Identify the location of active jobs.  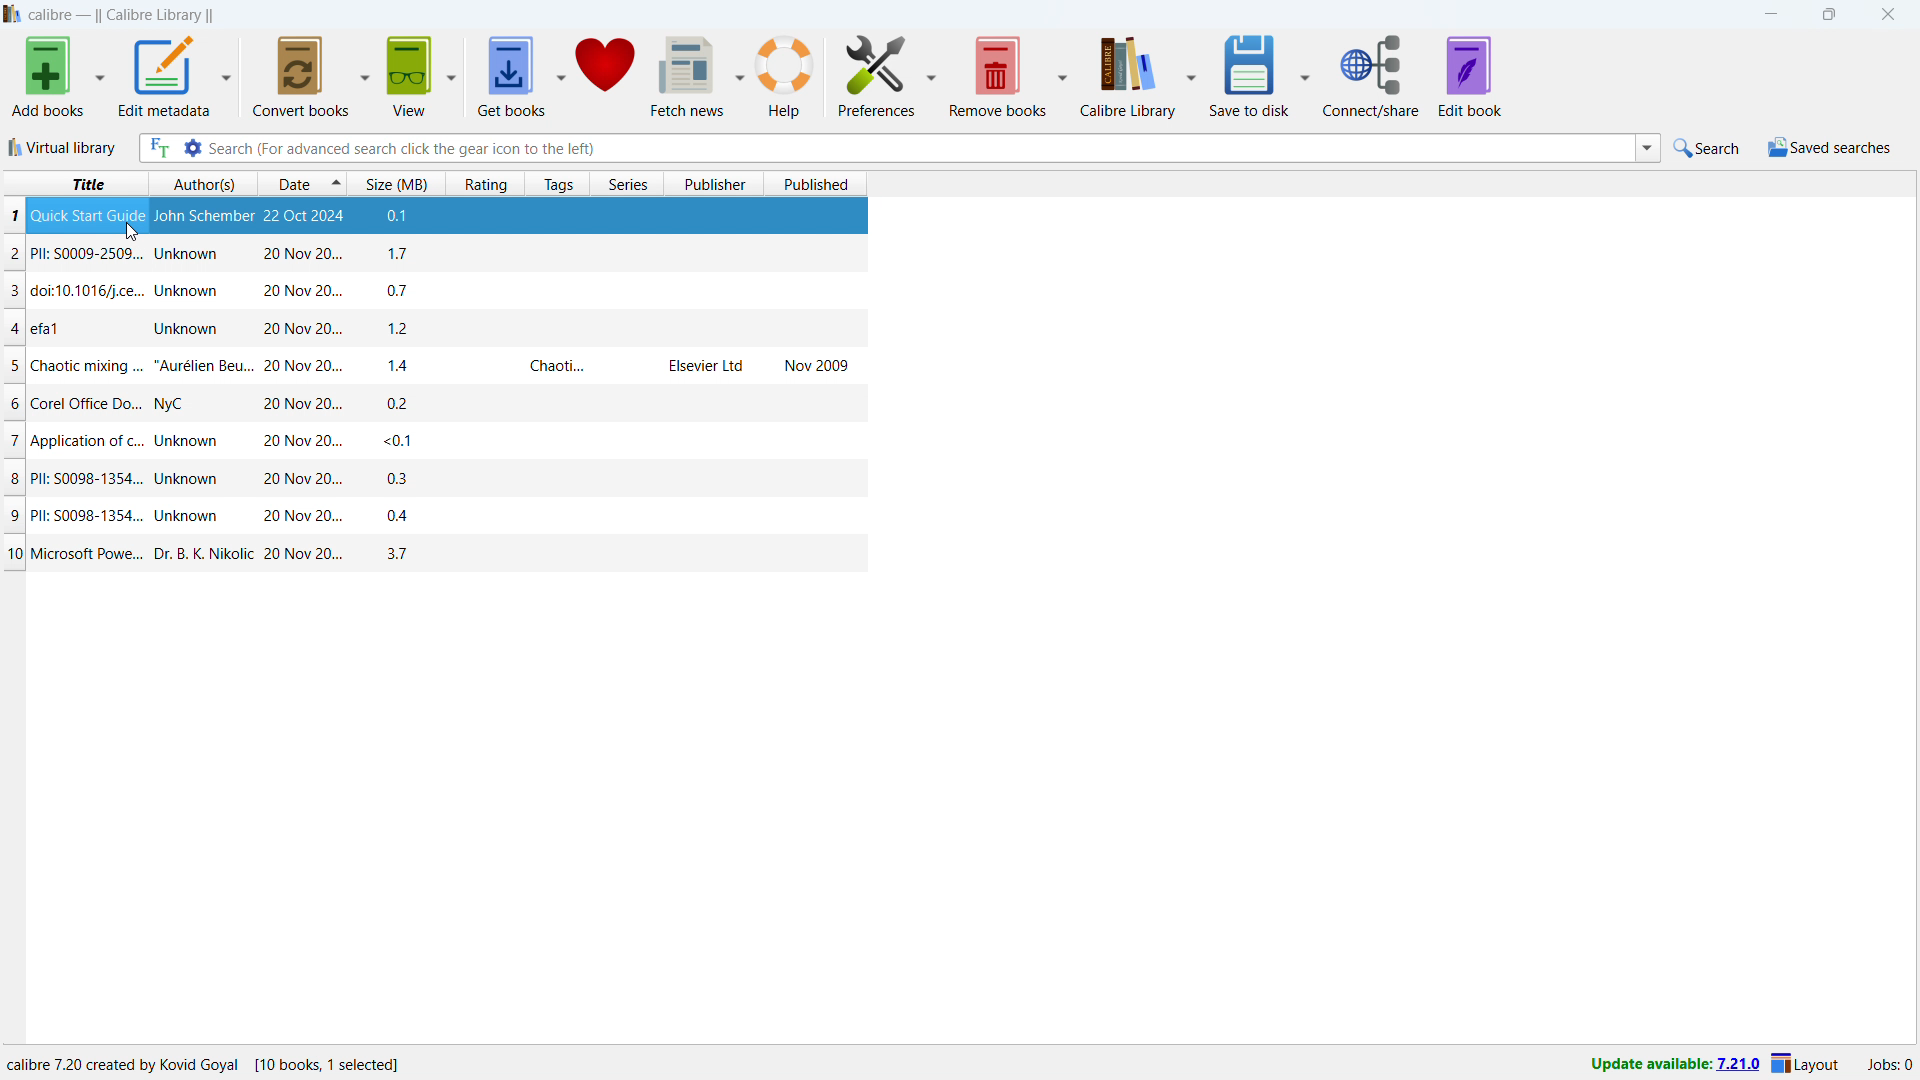
(1889, 1065).